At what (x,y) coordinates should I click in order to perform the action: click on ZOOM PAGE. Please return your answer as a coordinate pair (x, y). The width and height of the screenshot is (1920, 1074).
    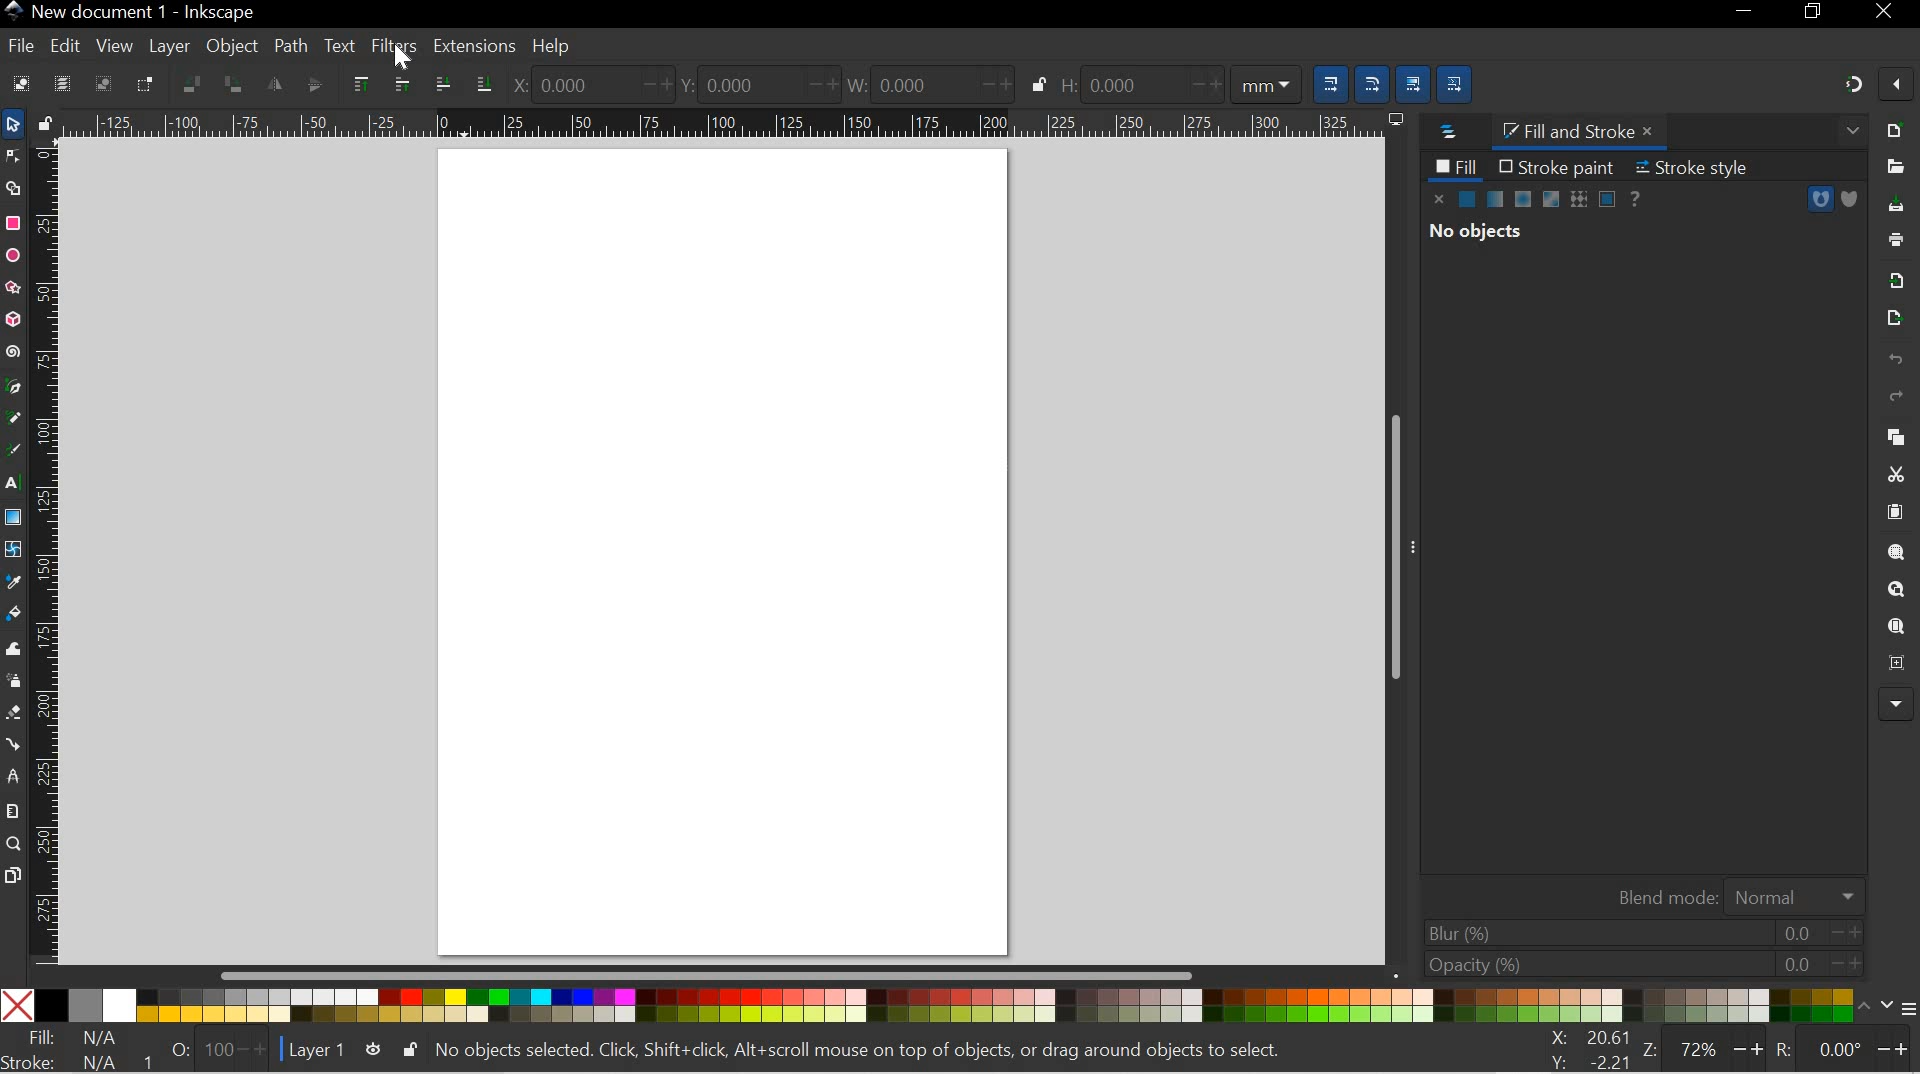
    Looking at the image, I should click on (1895, 627).